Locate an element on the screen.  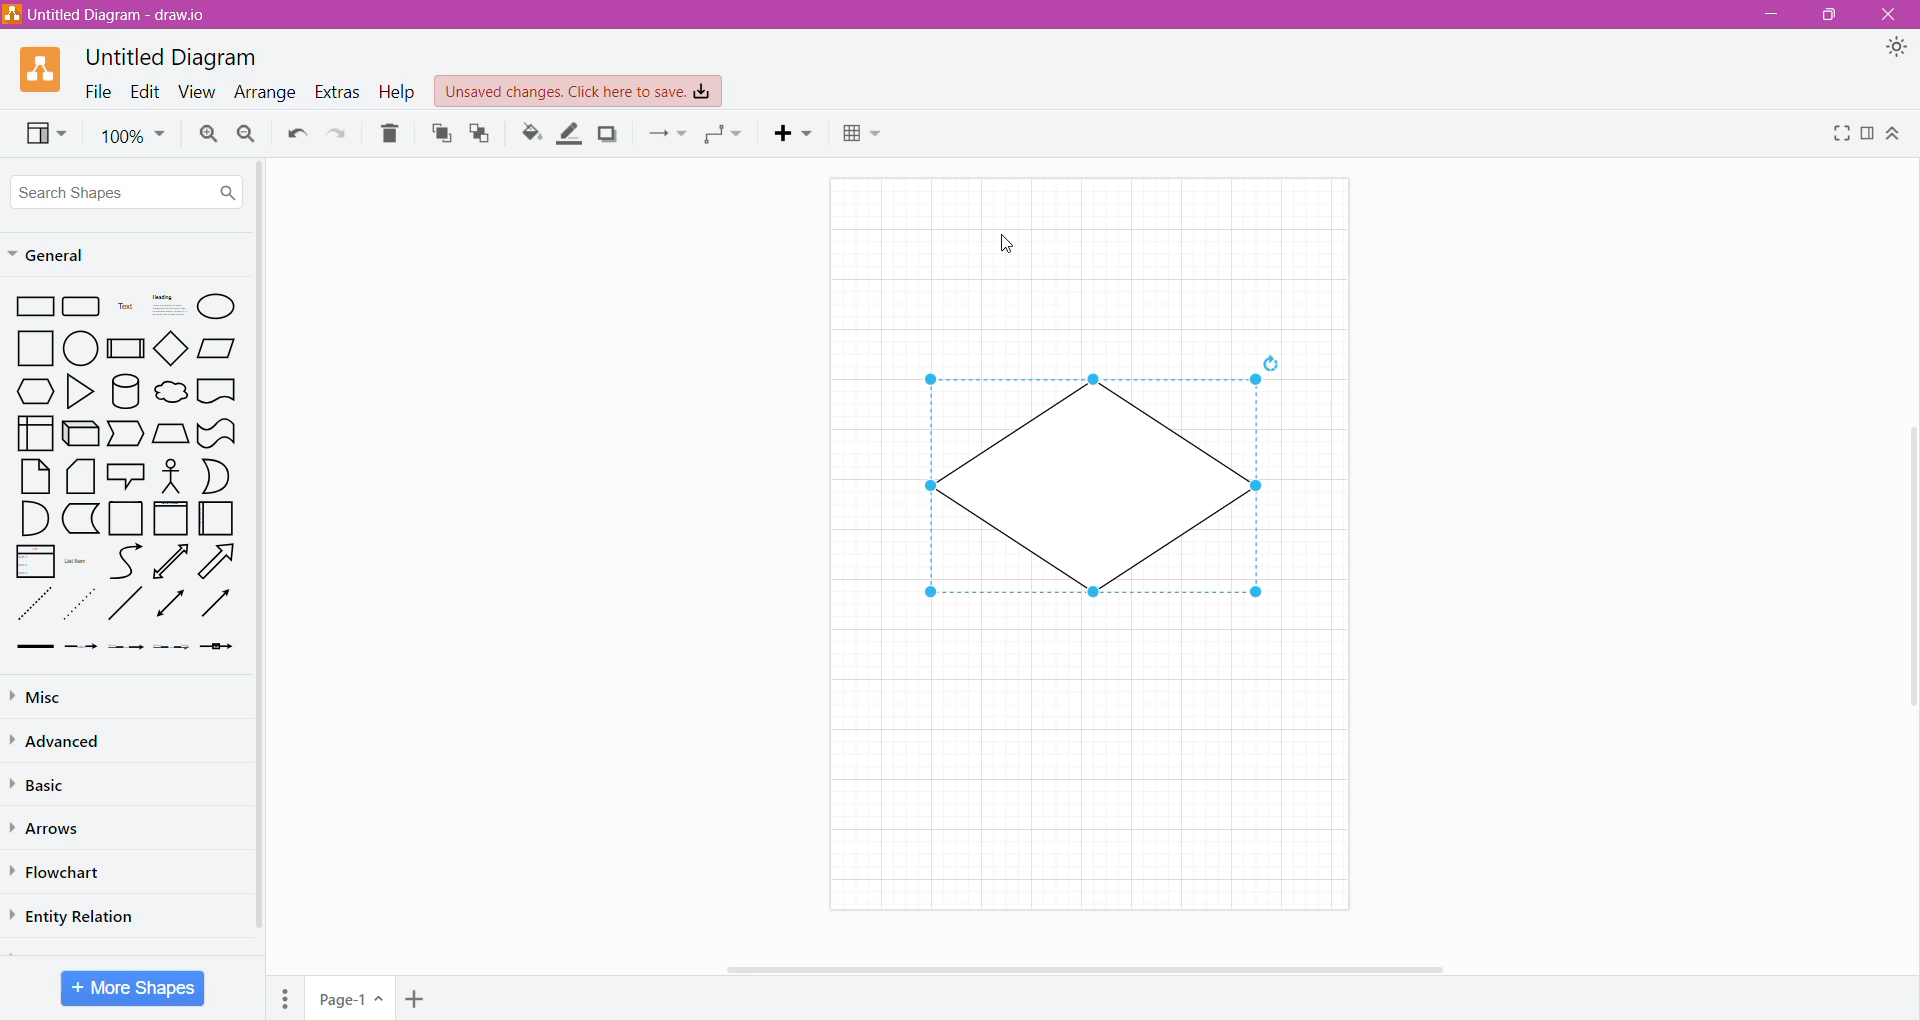
Table is located at coordinates (862, 136).